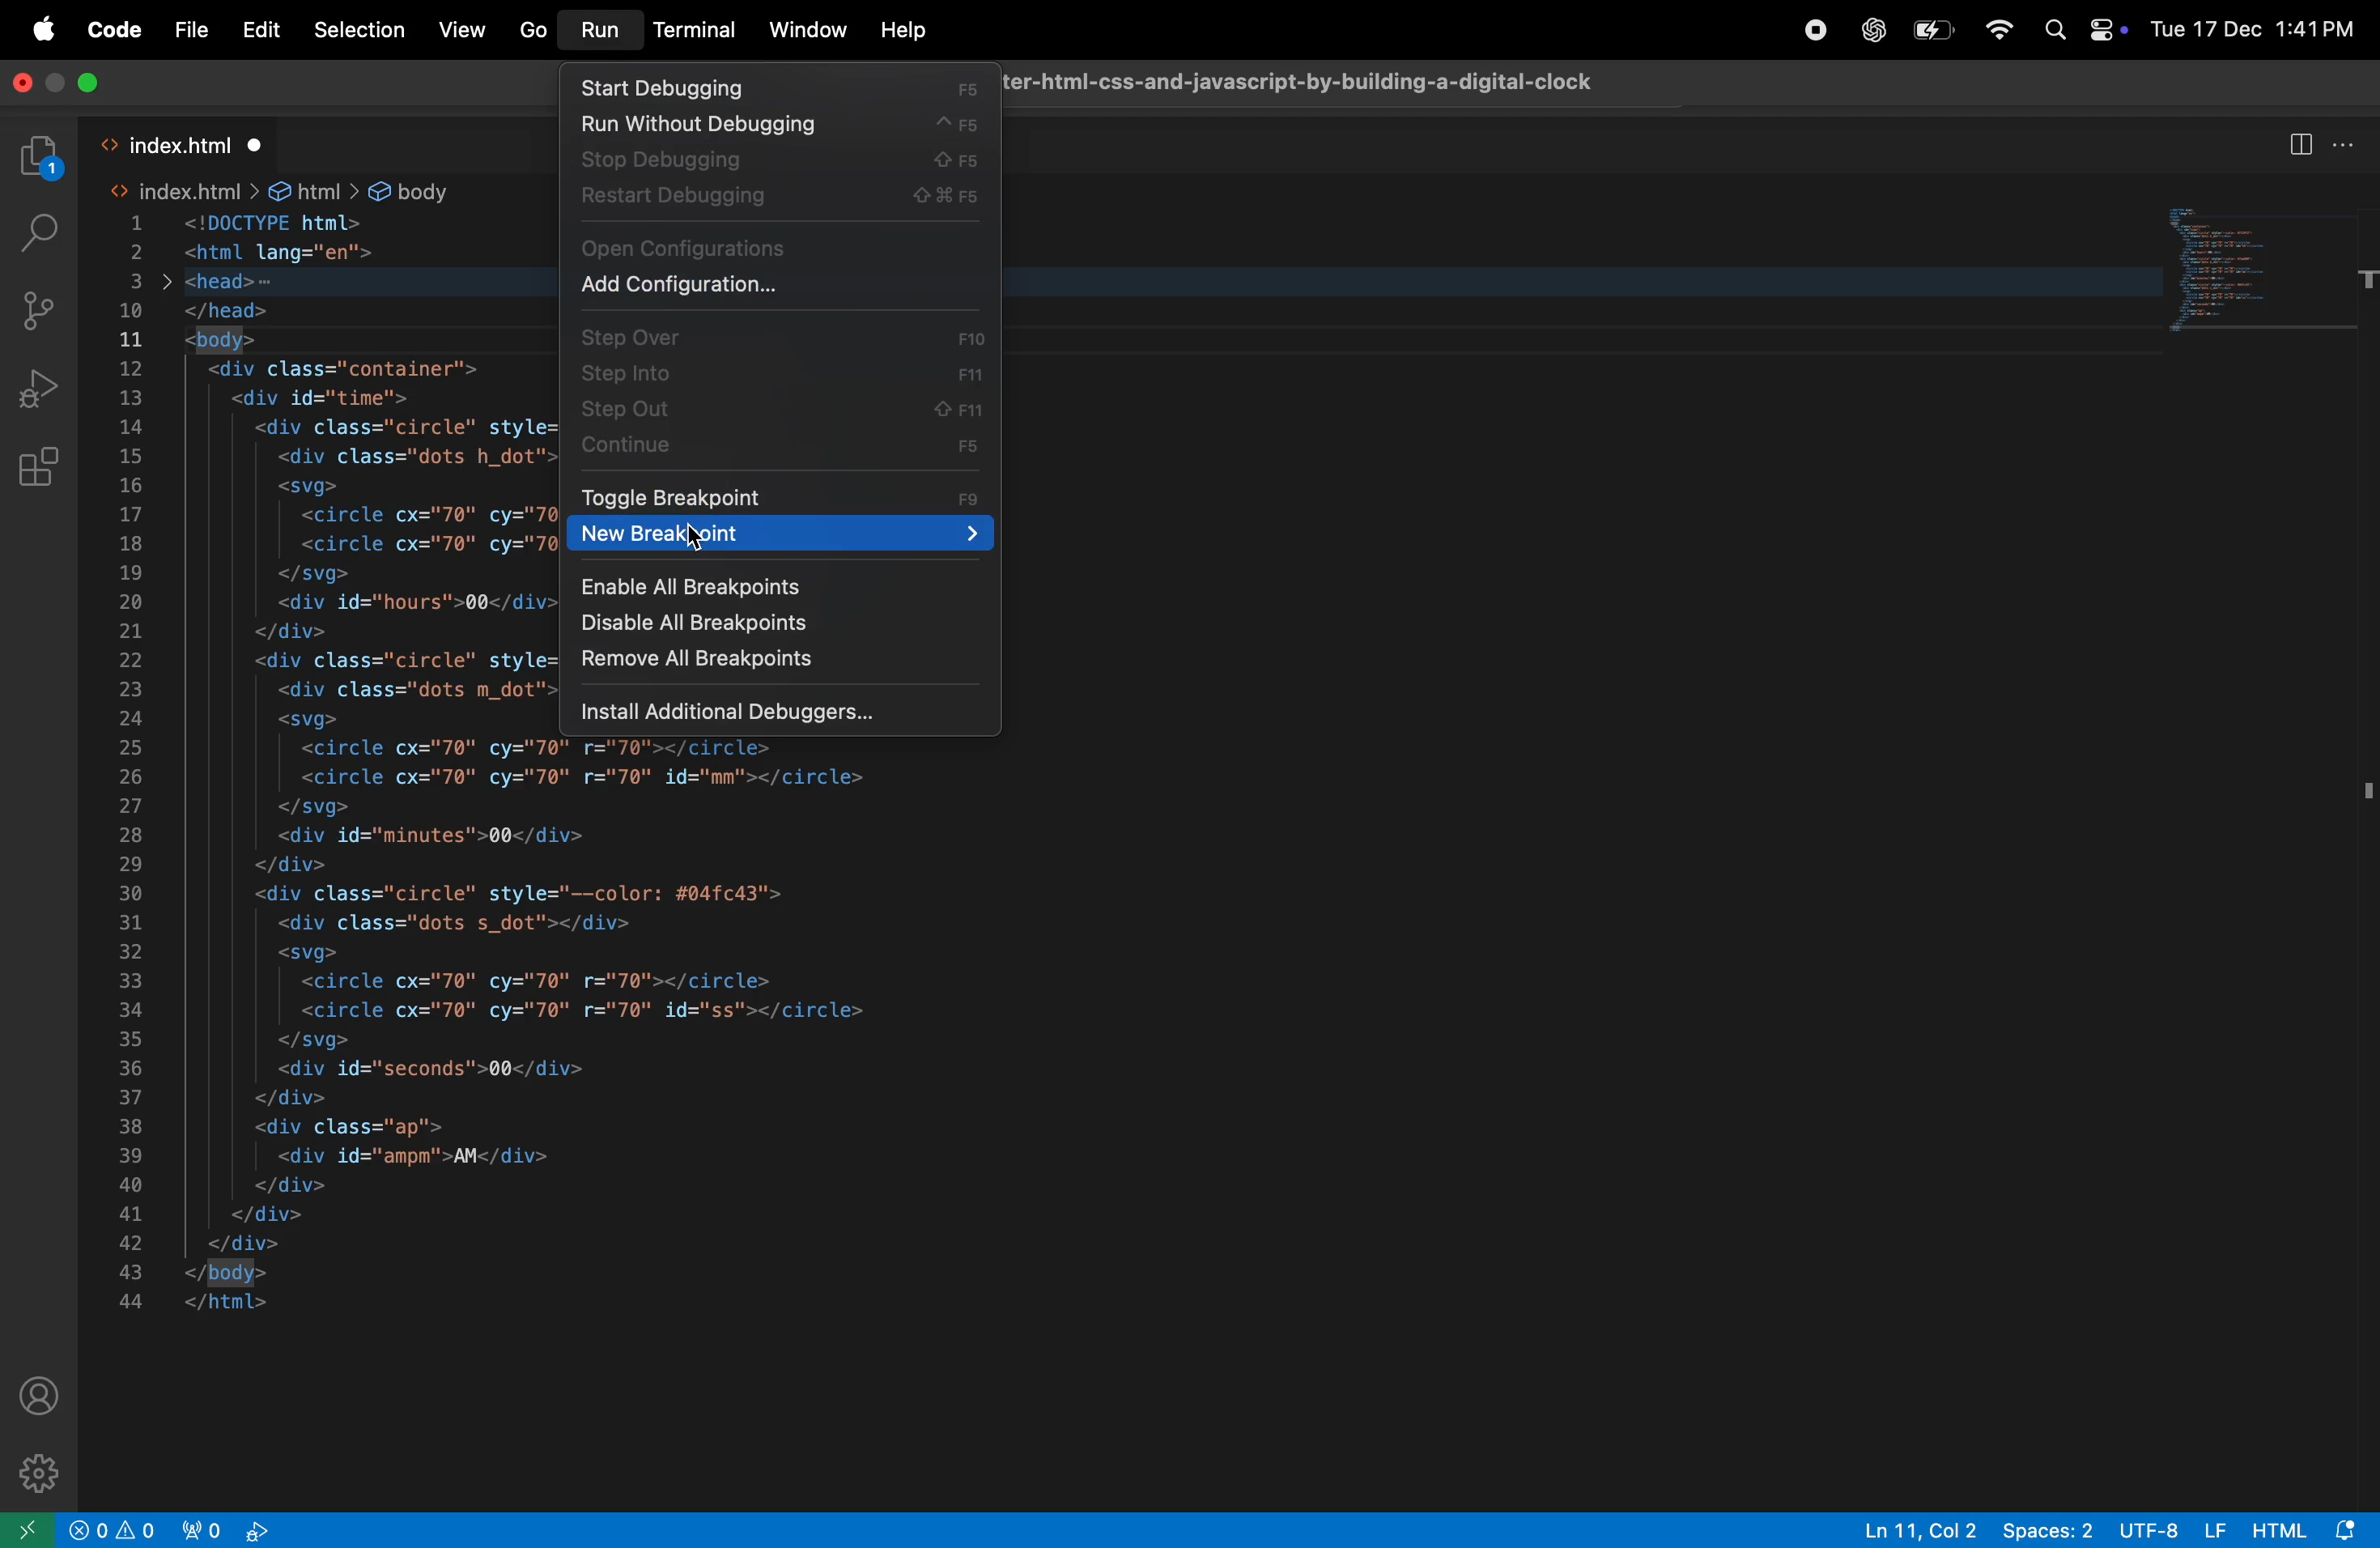 Image resolution: width=2380 pixels, height=1548 pixels. Describe the element at coordinates (775, 161) in the screenshot. I see `stop debugging` at that location.